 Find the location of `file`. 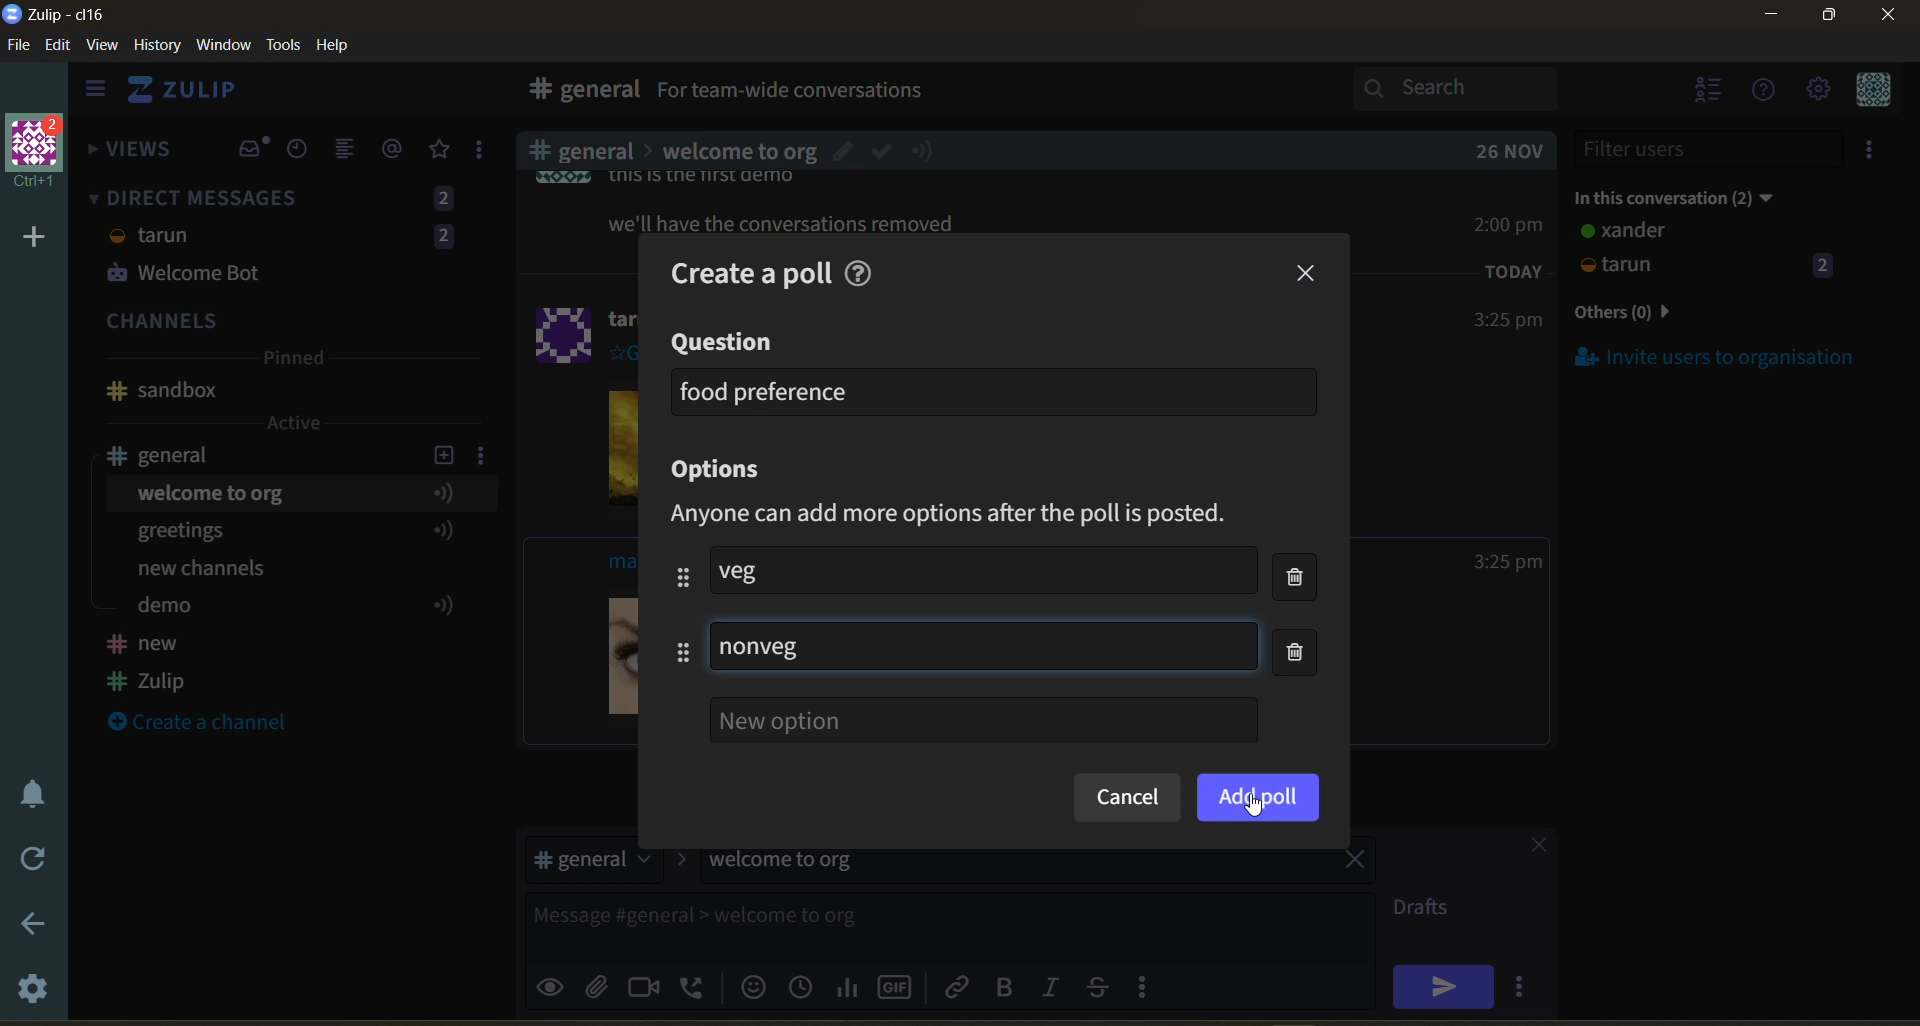

file is located at coordinates (20, 49).